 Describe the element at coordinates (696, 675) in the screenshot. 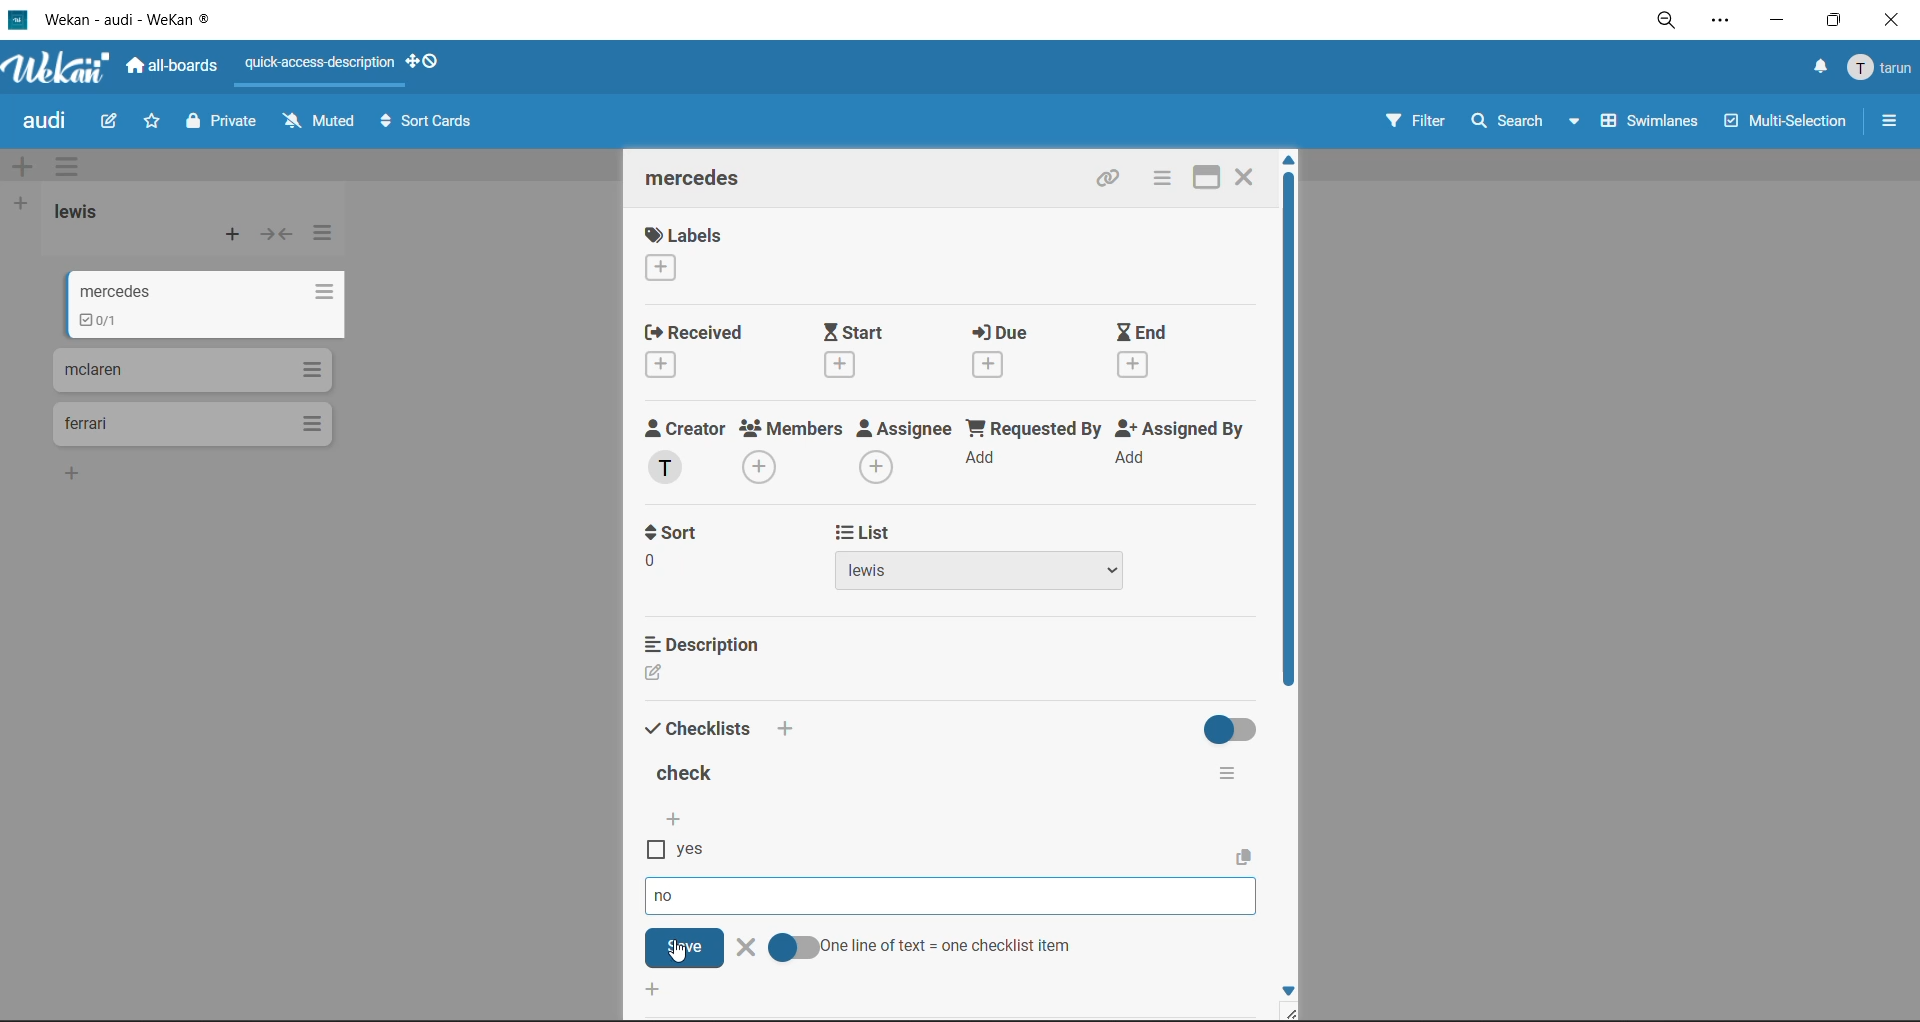

I see `description` at that location.